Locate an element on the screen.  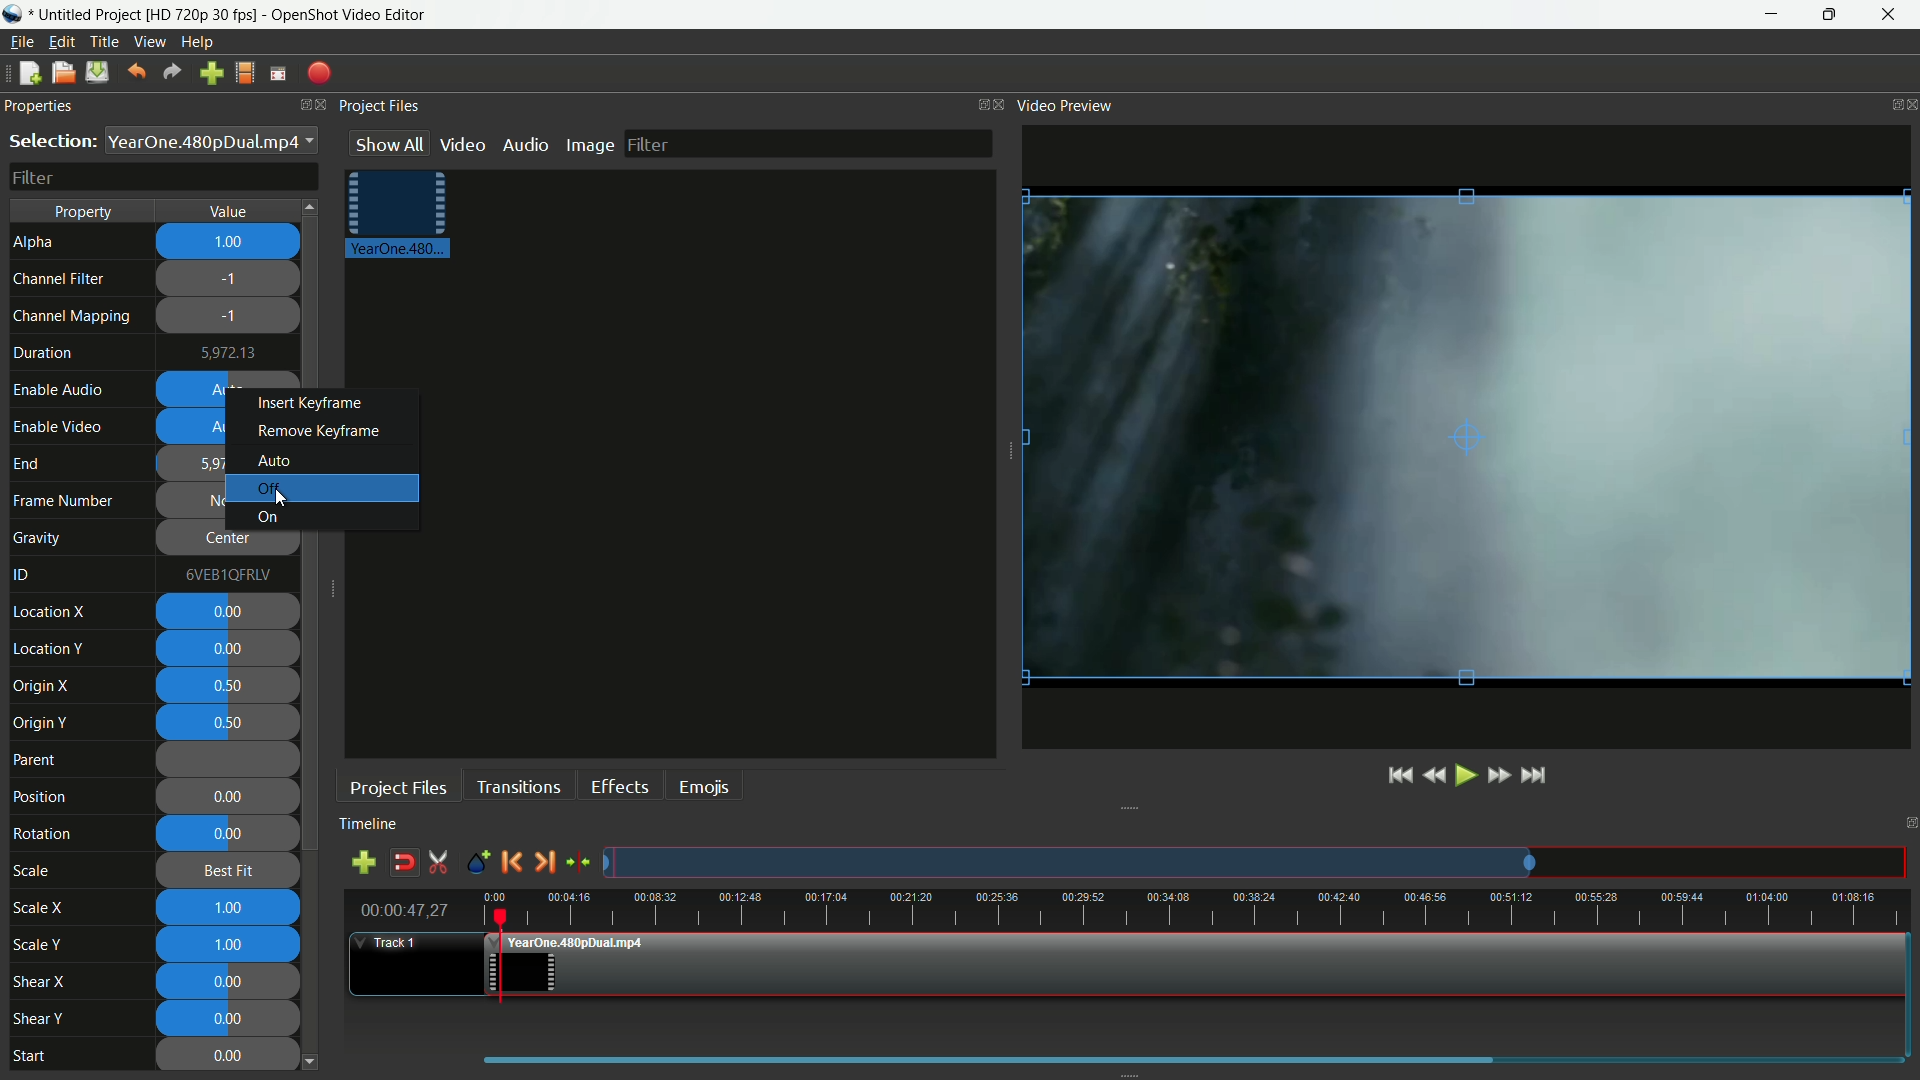
time is located at coordinates (1201, 904).